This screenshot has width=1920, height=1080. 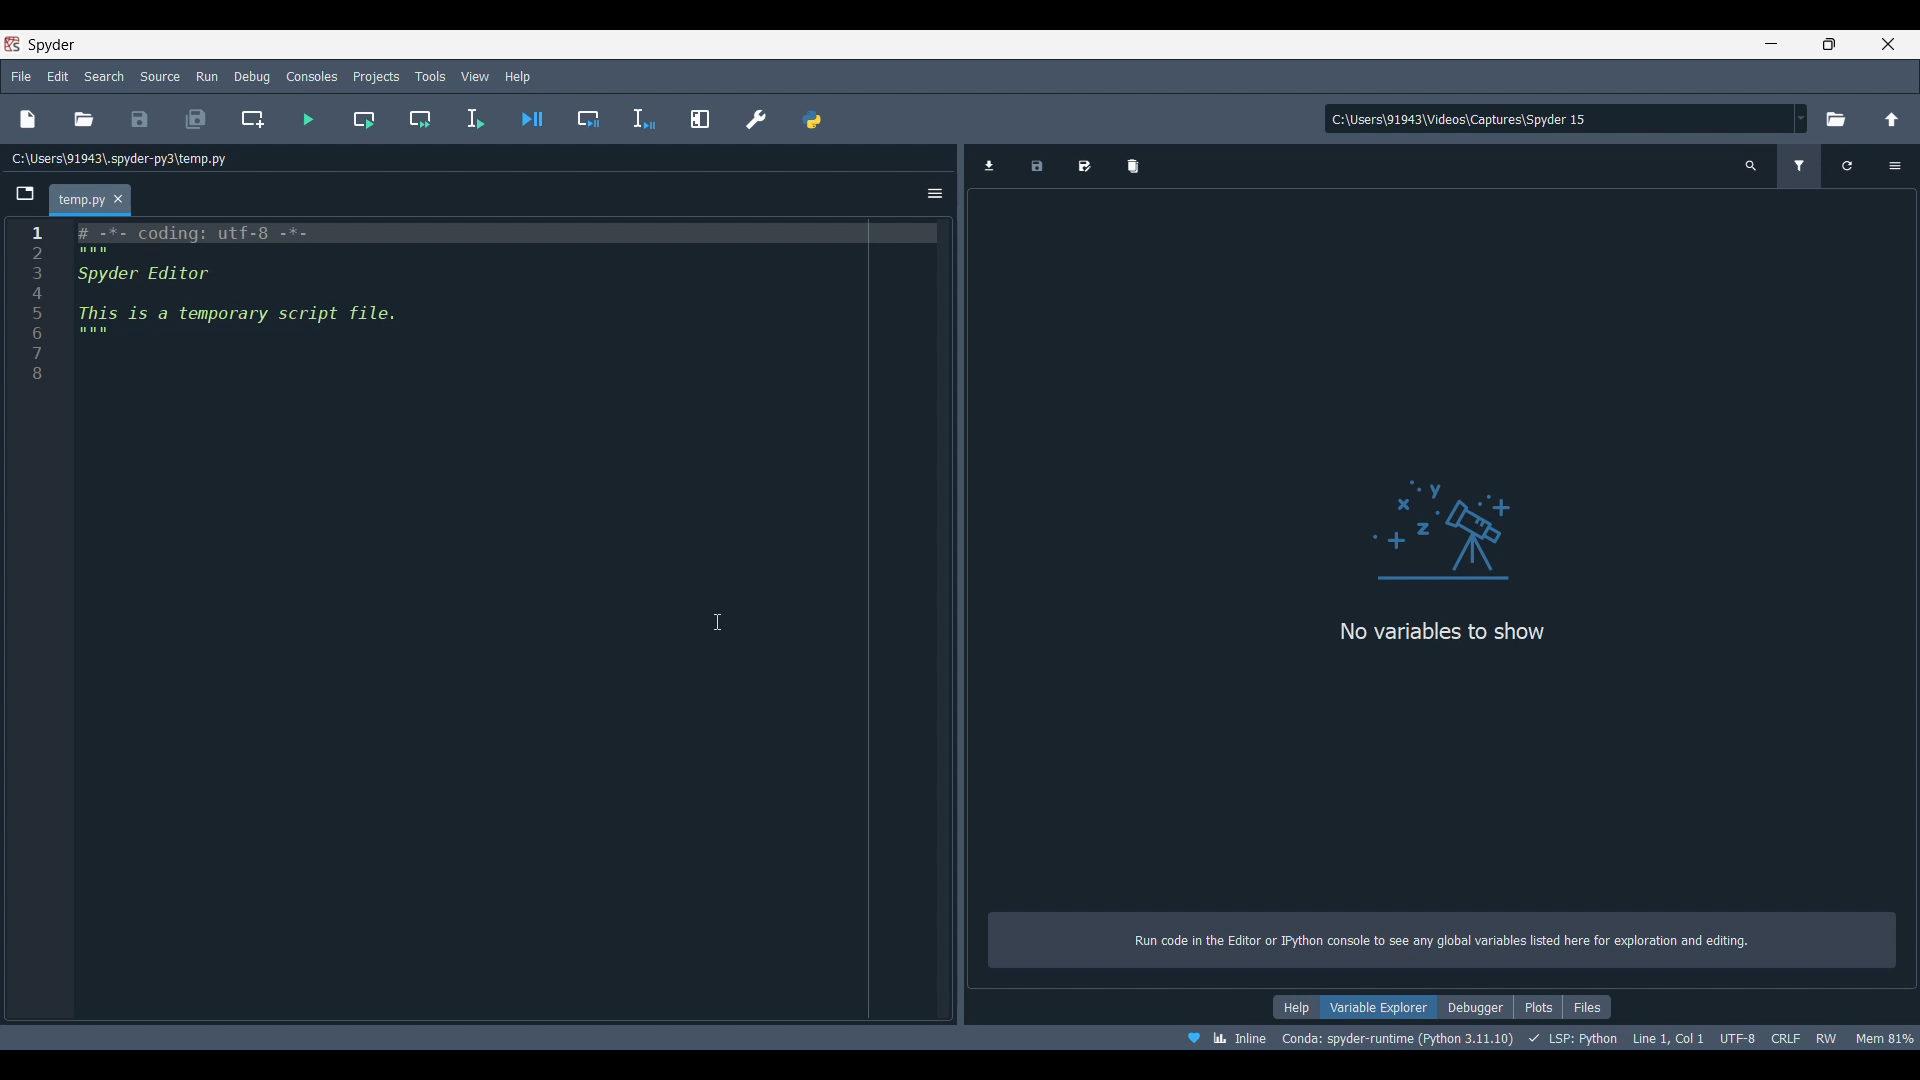 I want to click on Help menu, so click(x=517, y=76).